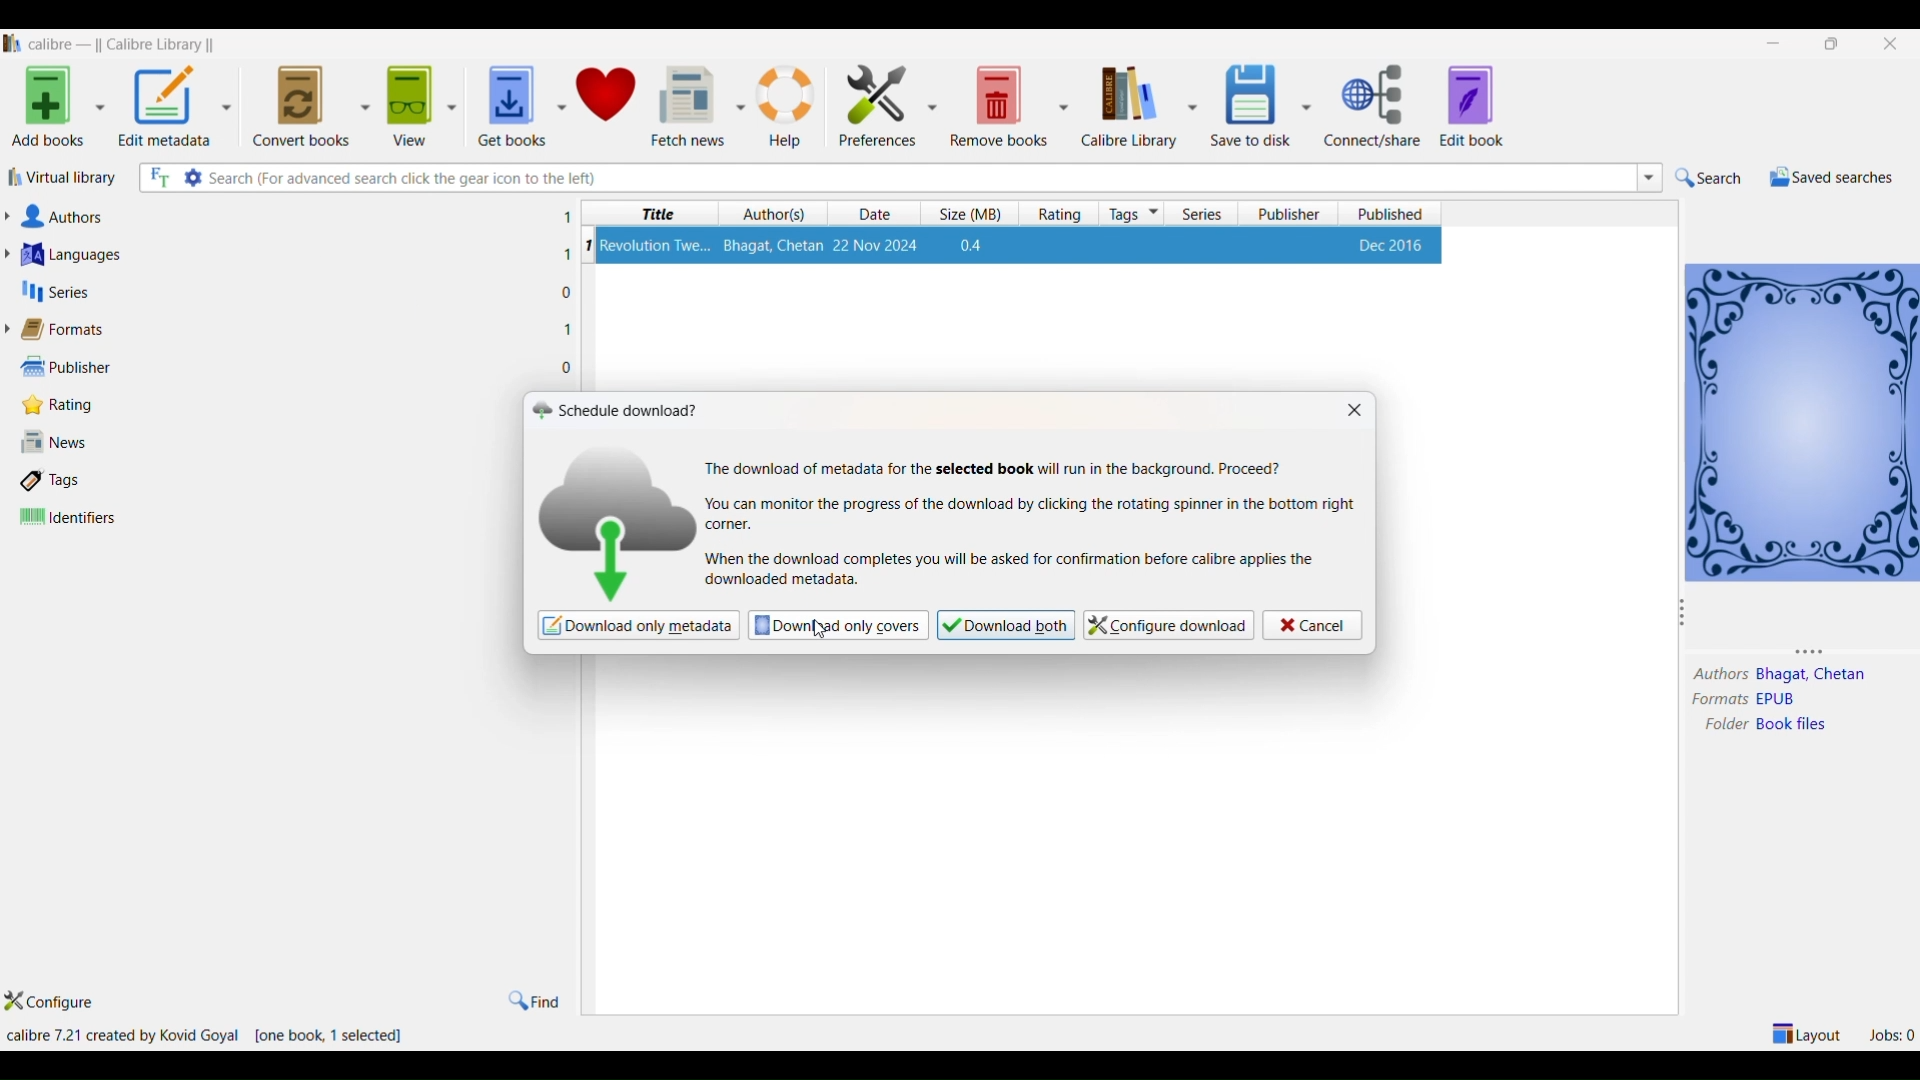  What do you see at coordinates (12, 329) in the screenshot?
I see `view all formats dropdown button` at bounding box center [12, 329].